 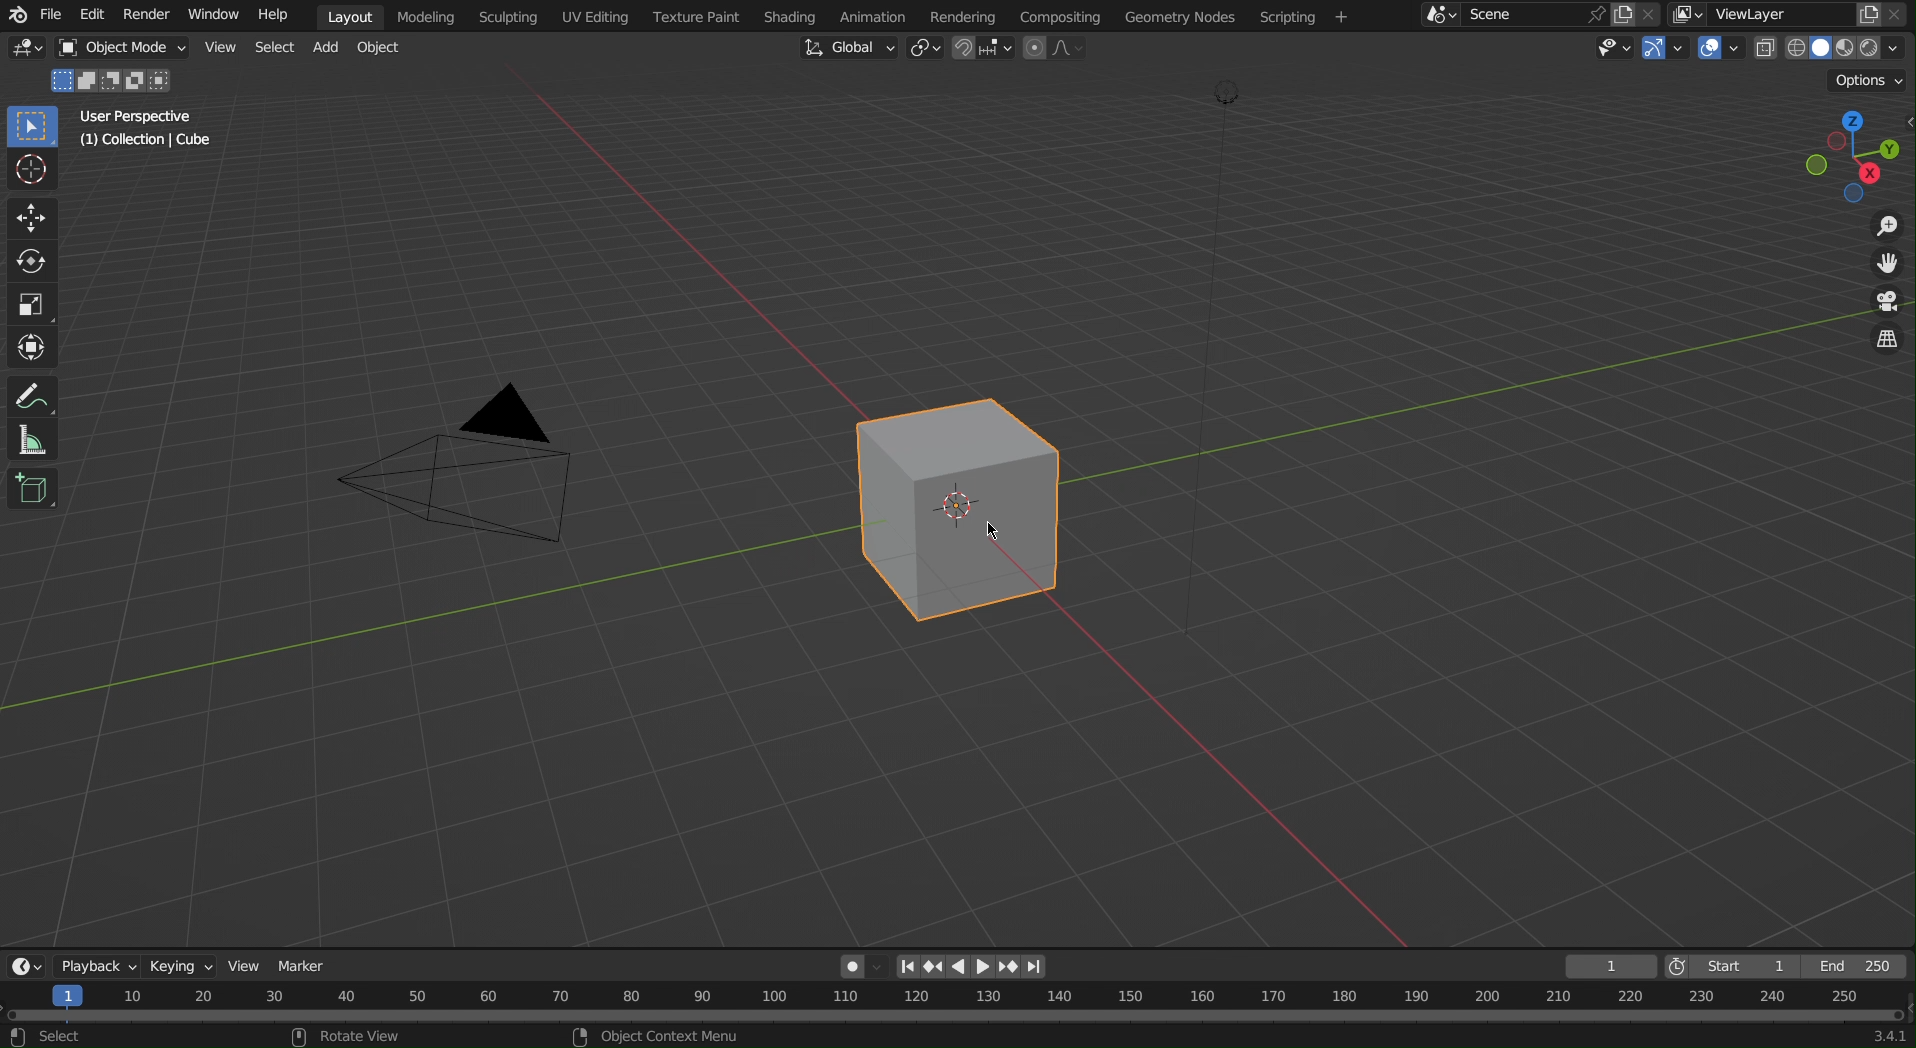 What do you see at coordinates (274, 47) in the screenshot?
I see `Select` at bounding box center [274, 47].